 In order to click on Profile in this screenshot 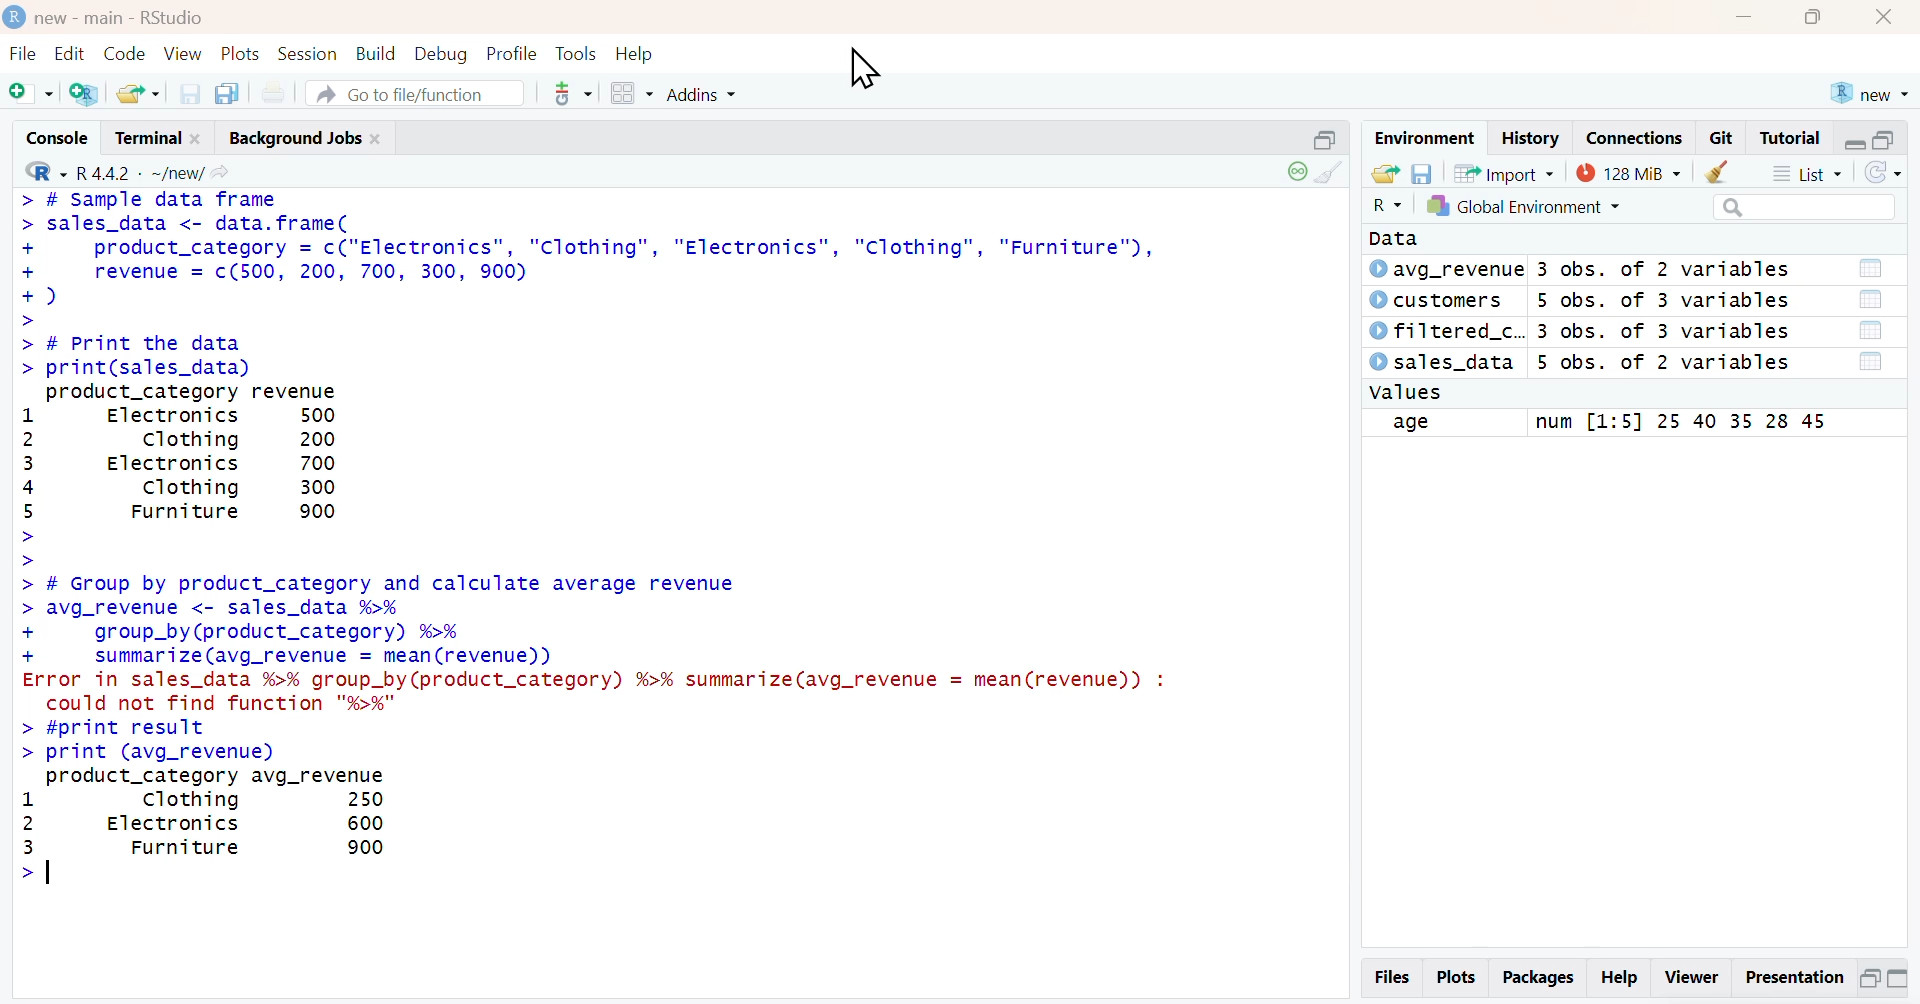, I will do `click(512, 53)`.